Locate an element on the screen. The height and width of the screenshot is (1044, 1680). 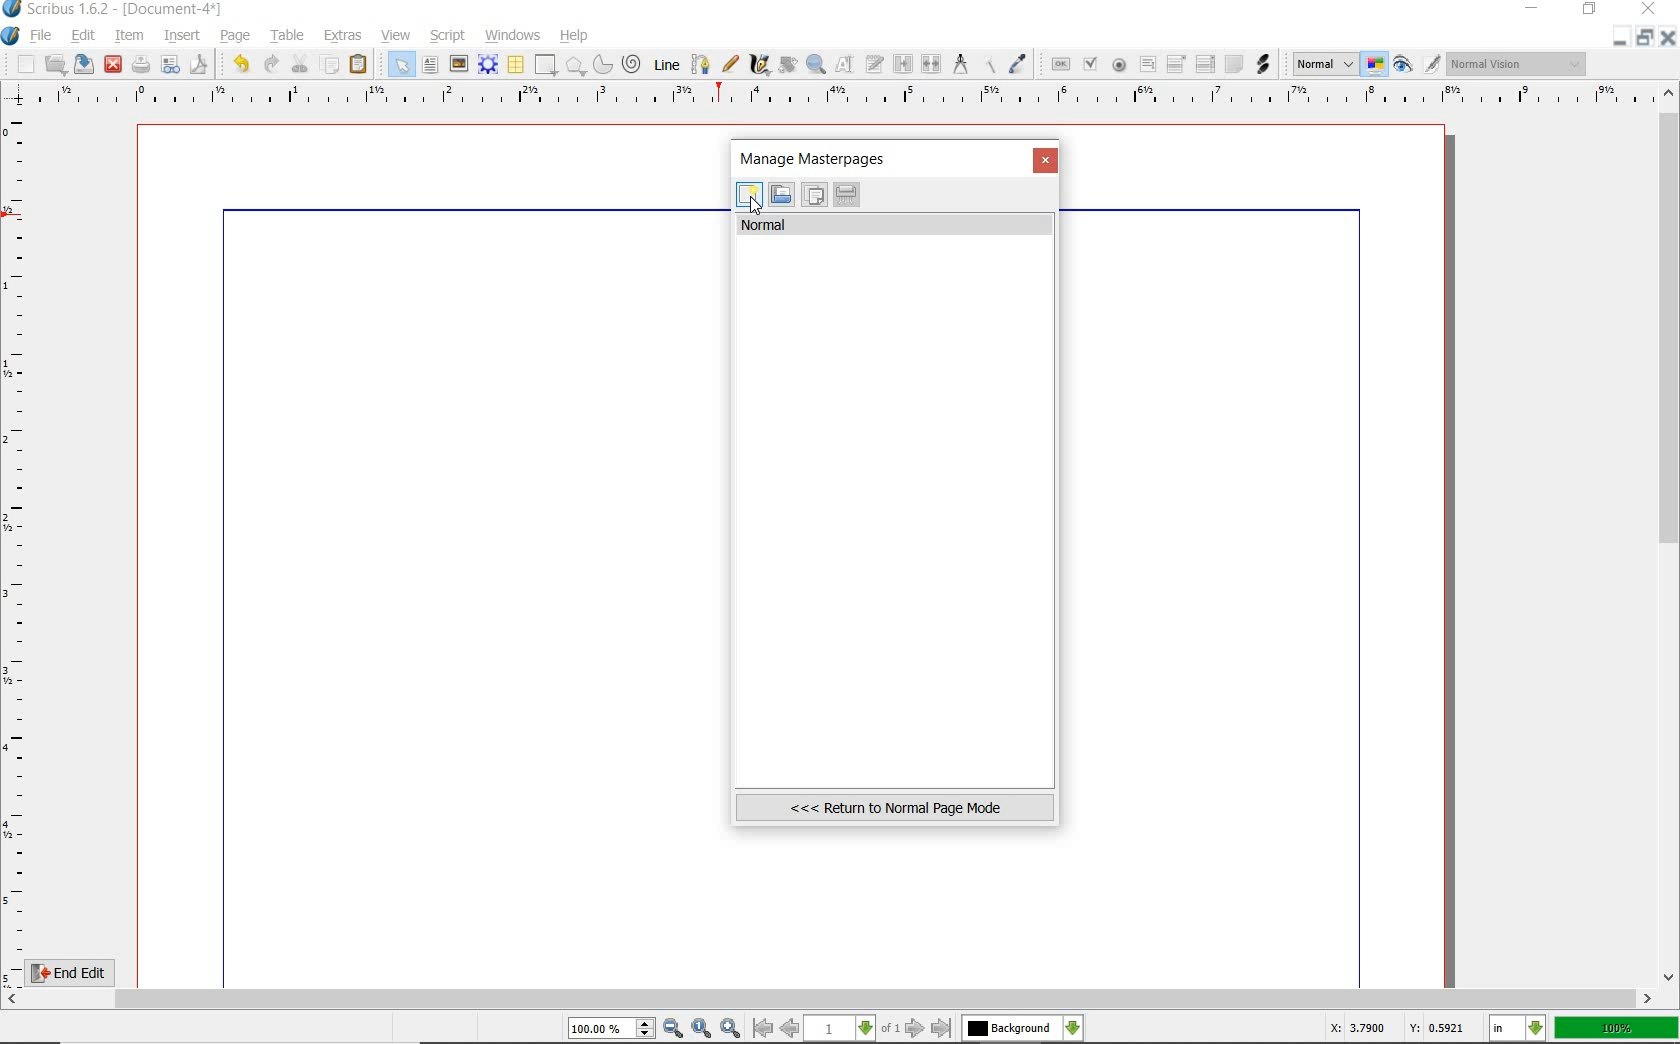
pdf push button is located at coordinates (1057, 63).